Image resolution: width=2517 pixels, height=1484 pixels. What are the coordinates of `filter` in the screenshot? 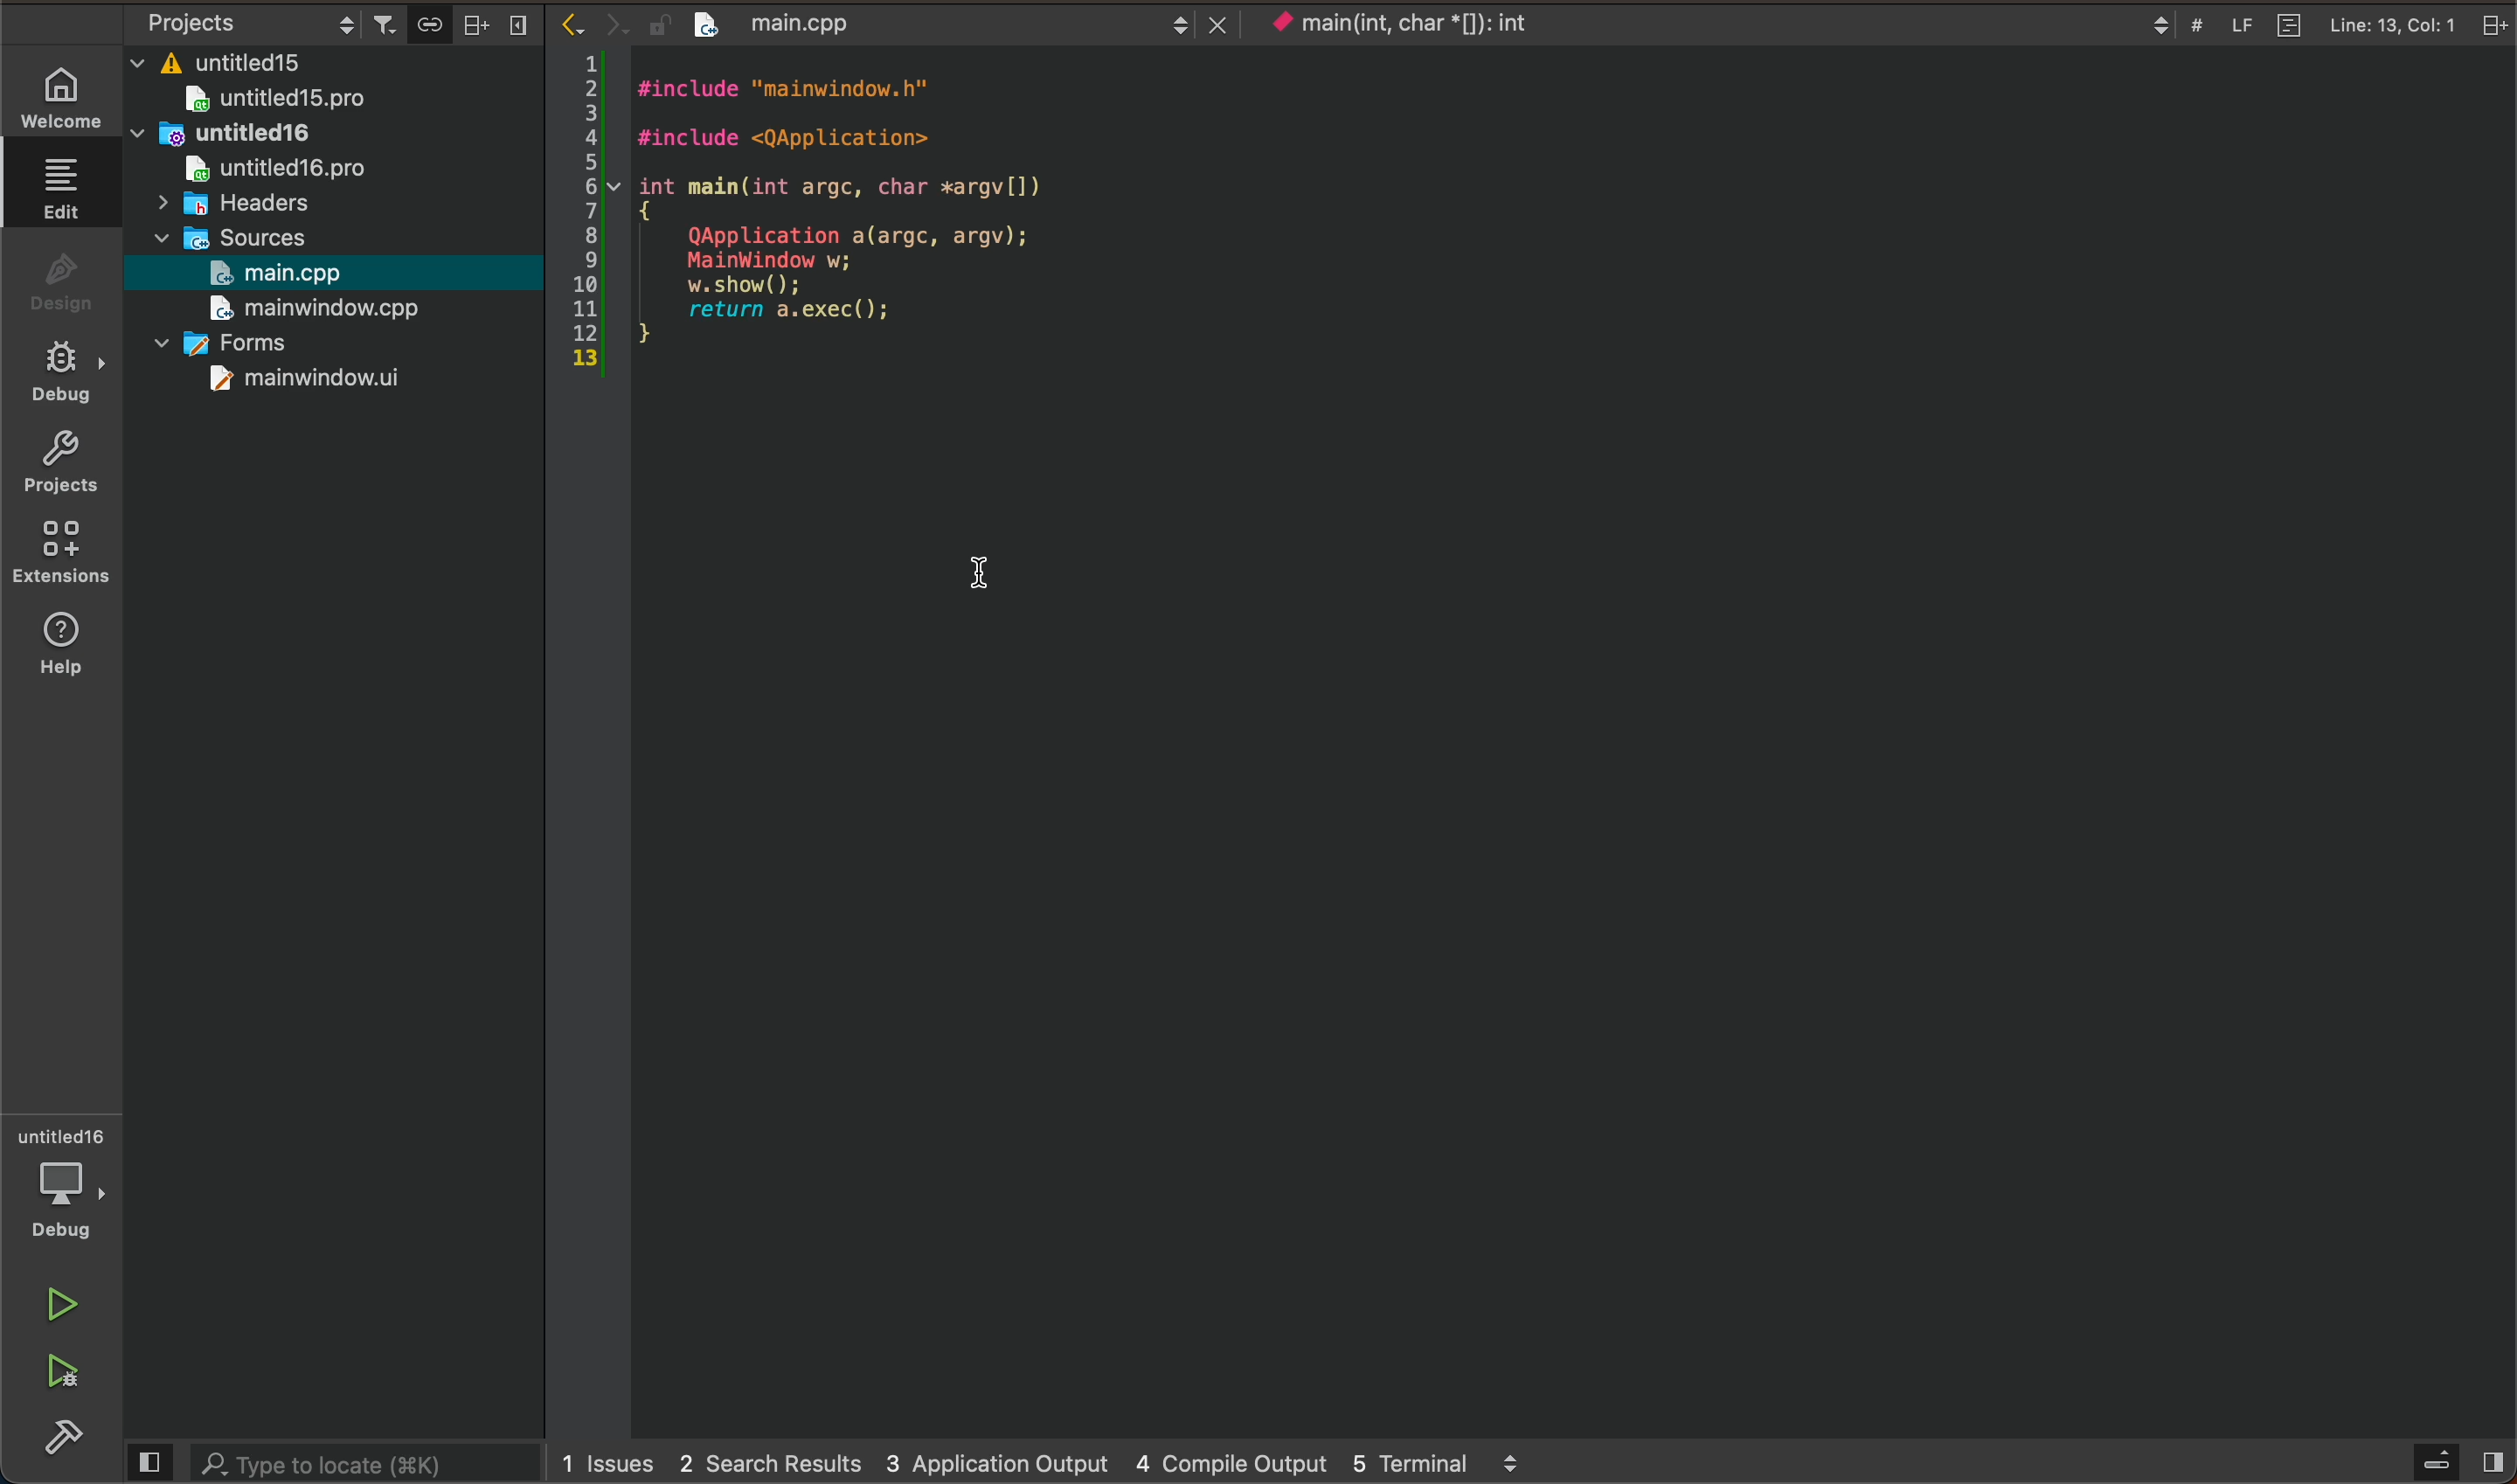 It's located at (388, 19).